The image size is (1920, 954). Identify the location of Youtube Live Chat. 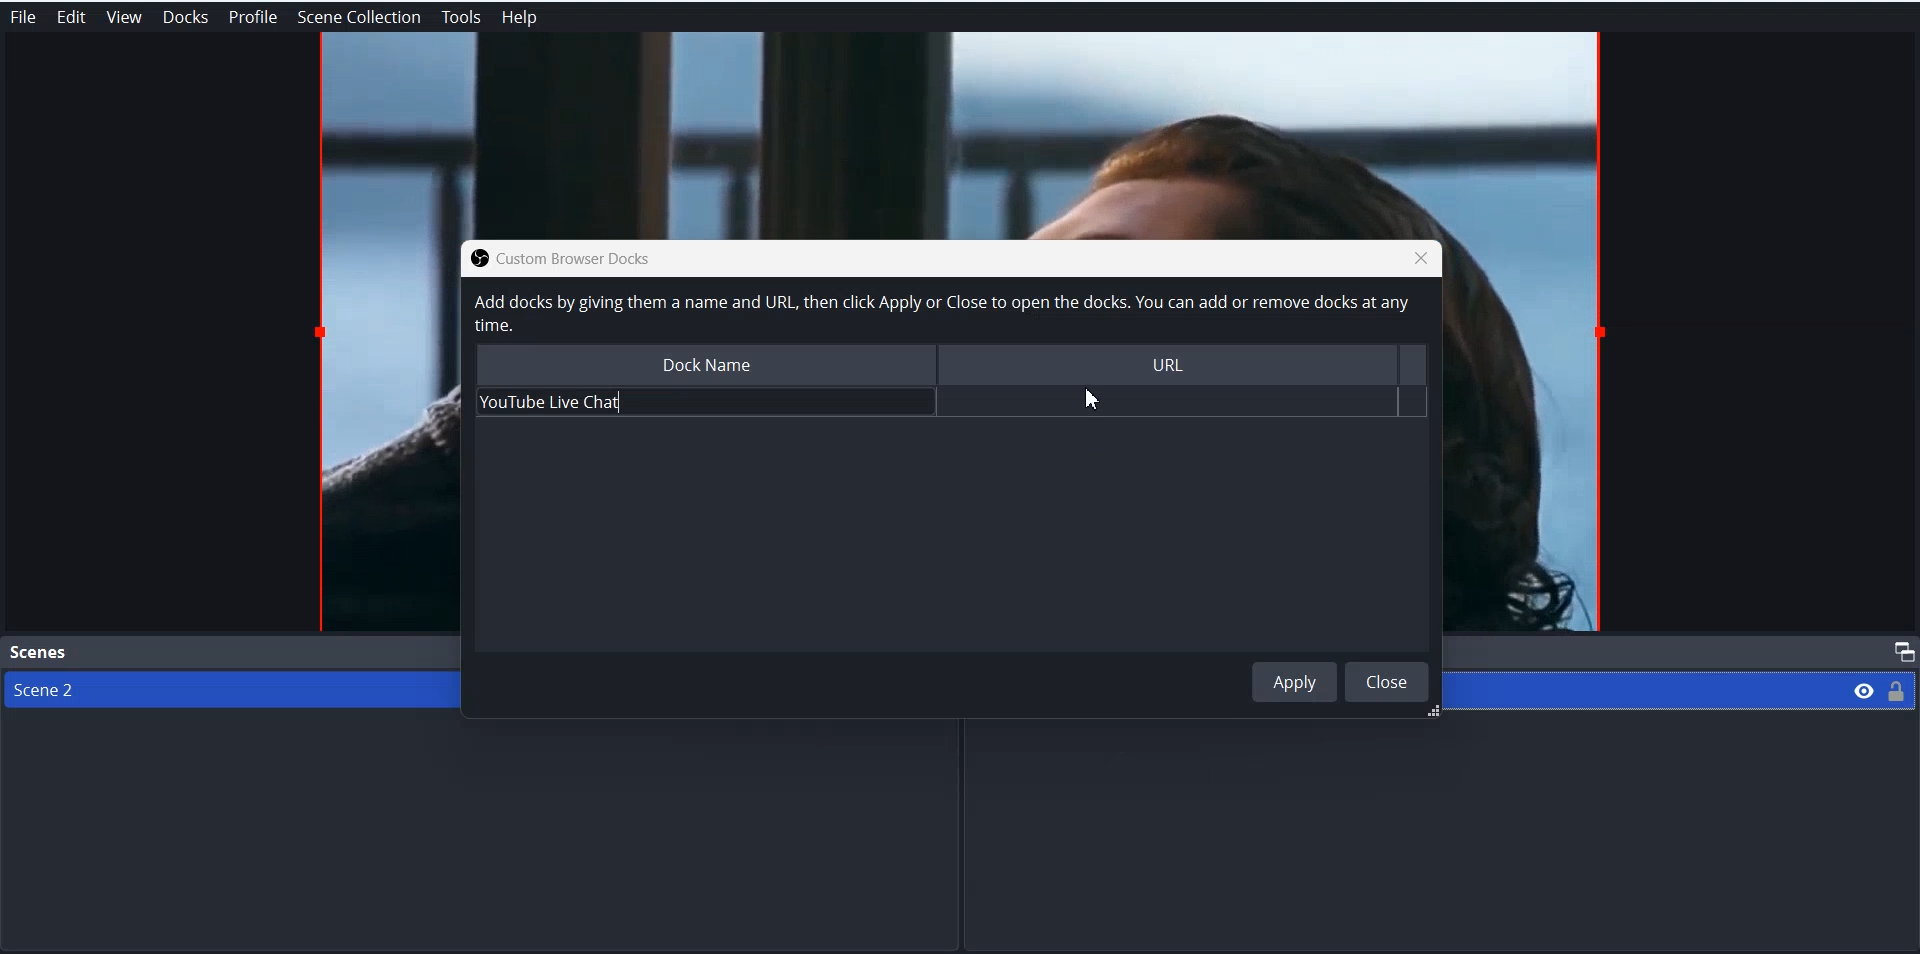
(699, 402).